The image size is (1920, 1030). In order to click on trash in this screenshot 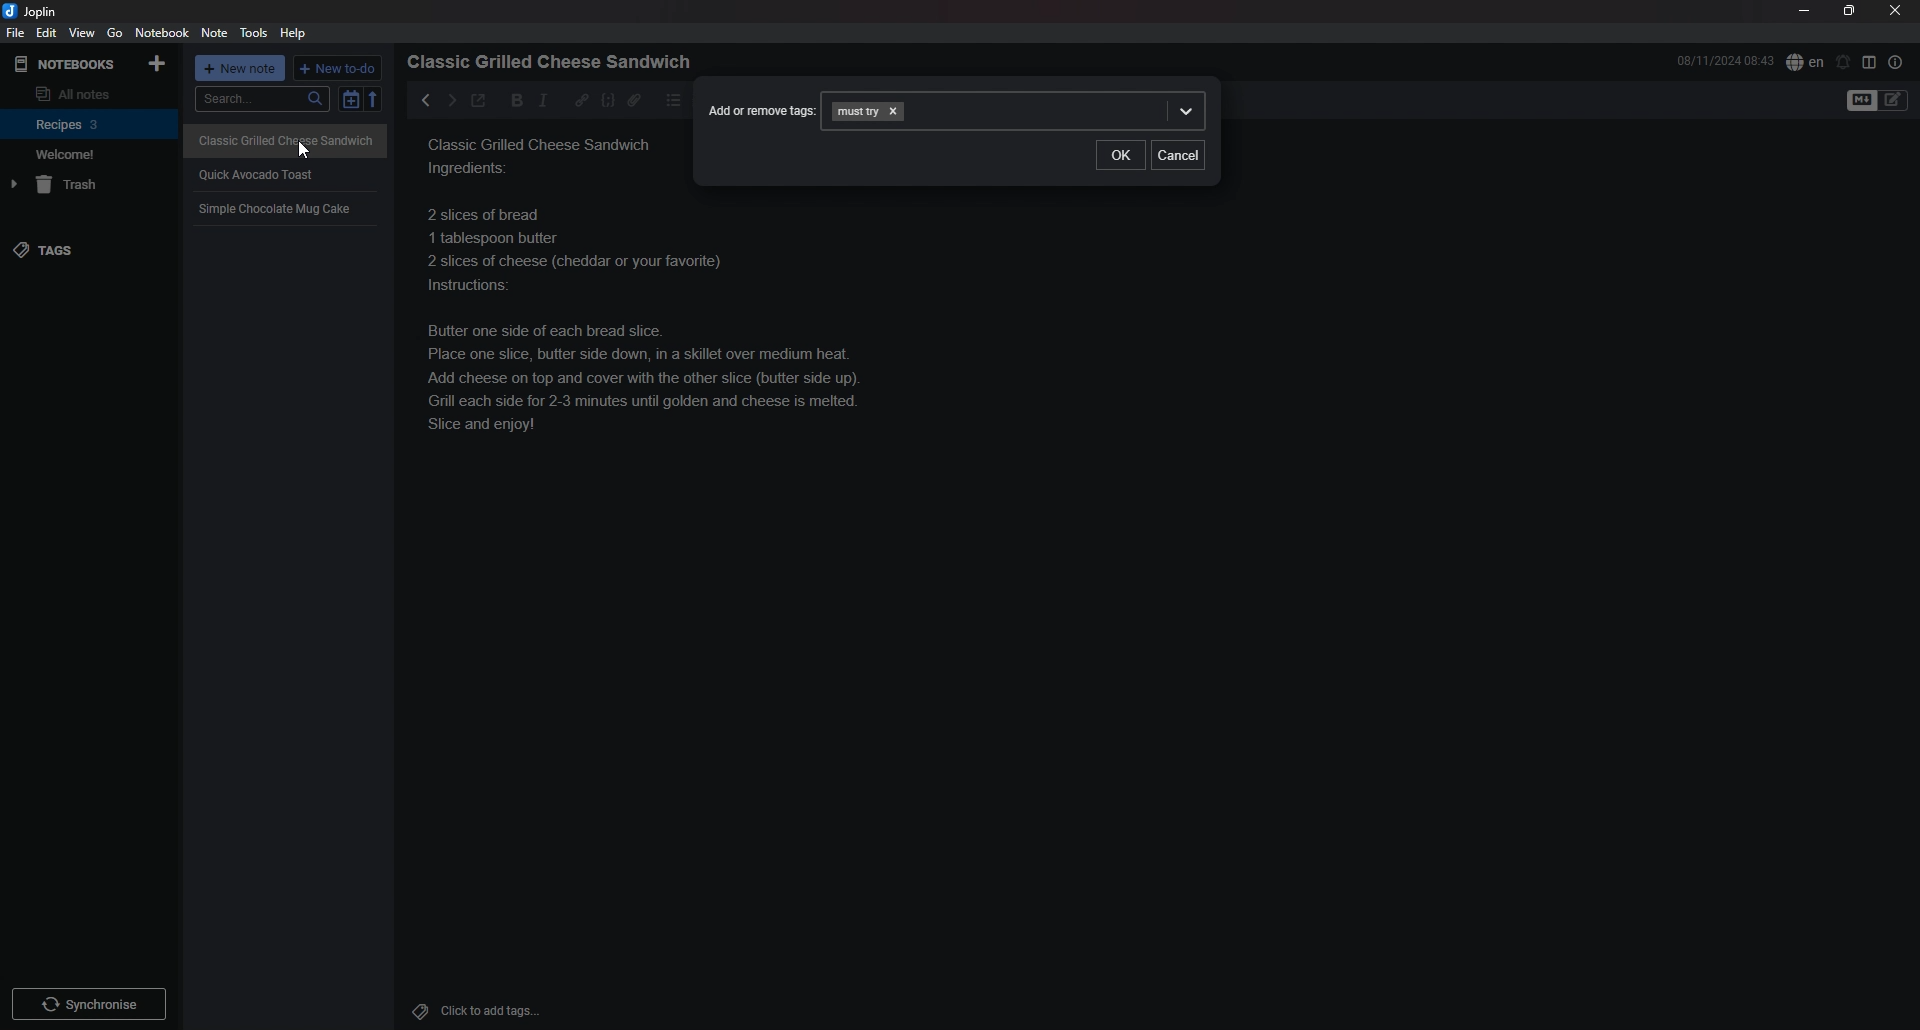, I will do `click(91, 185)`.